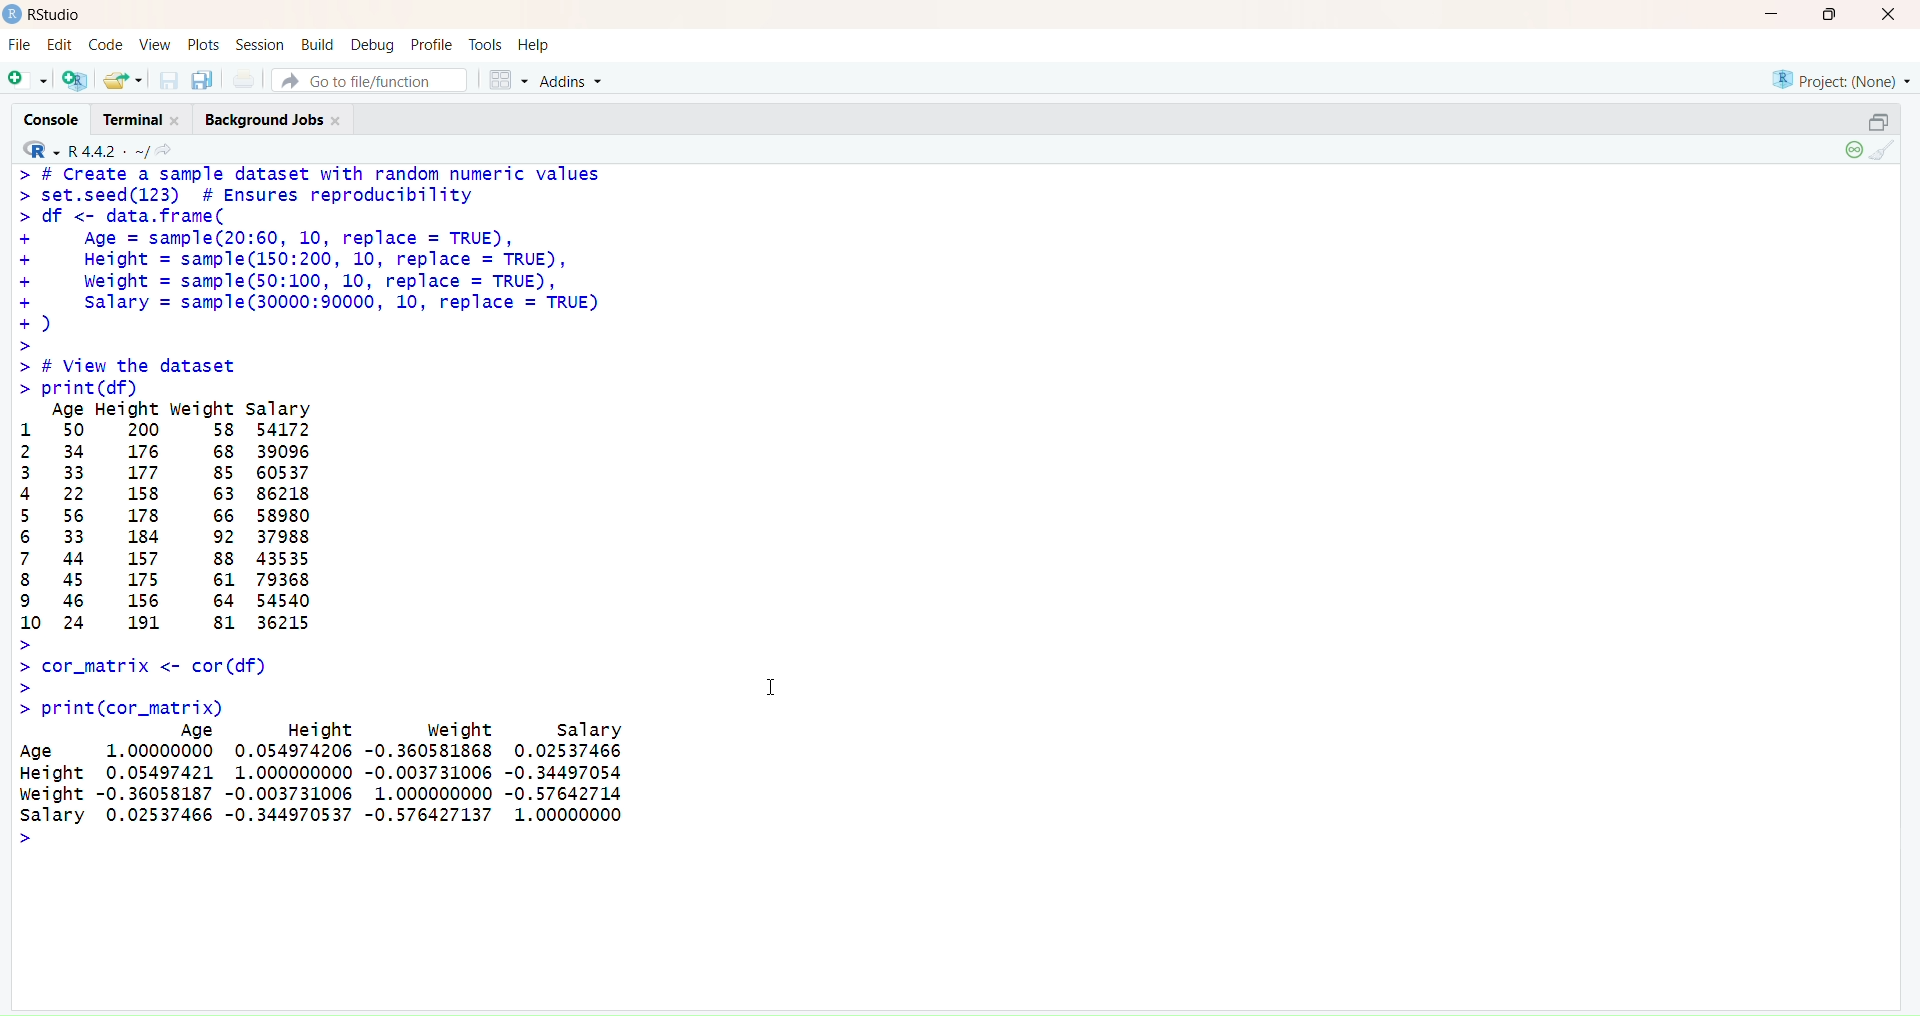 This screenshot has width=1920, height=1016. What do you see at coordinates (167, 80) in the screenshot?
I see `Save current document (Ctrl + S)` at bounding box center [167, 80].